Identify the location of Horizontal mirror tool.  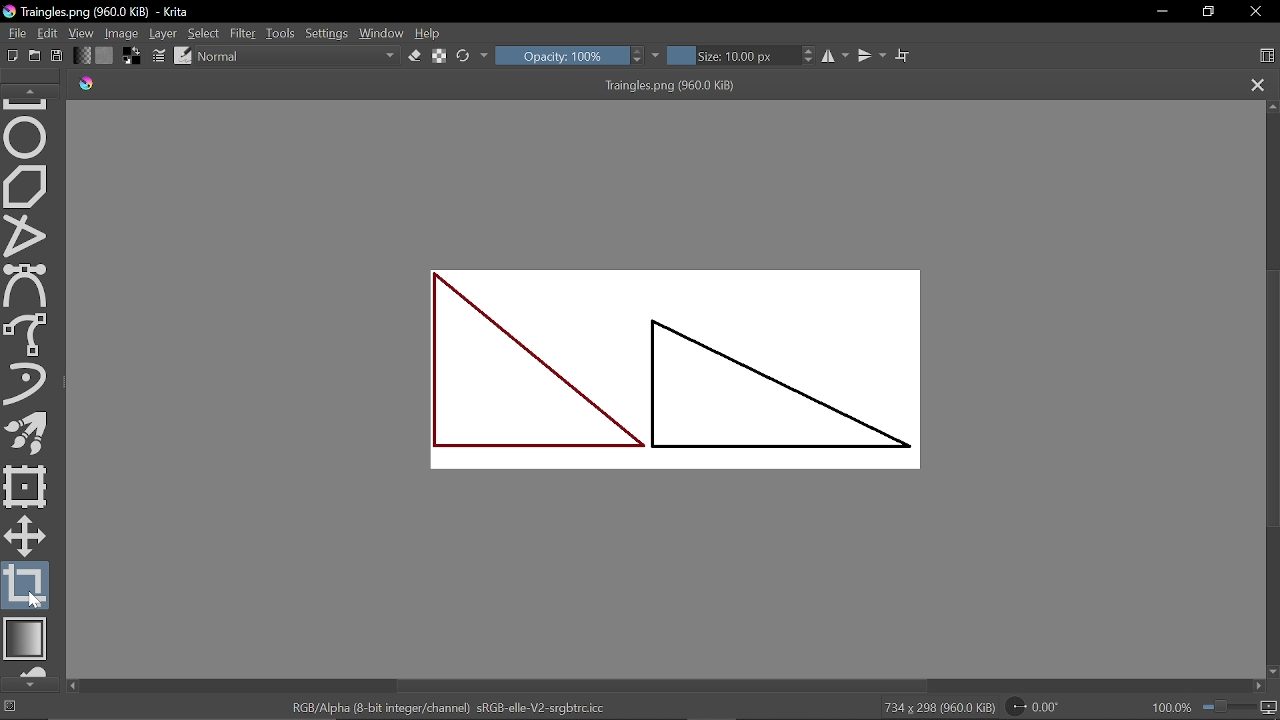
(837, 56).